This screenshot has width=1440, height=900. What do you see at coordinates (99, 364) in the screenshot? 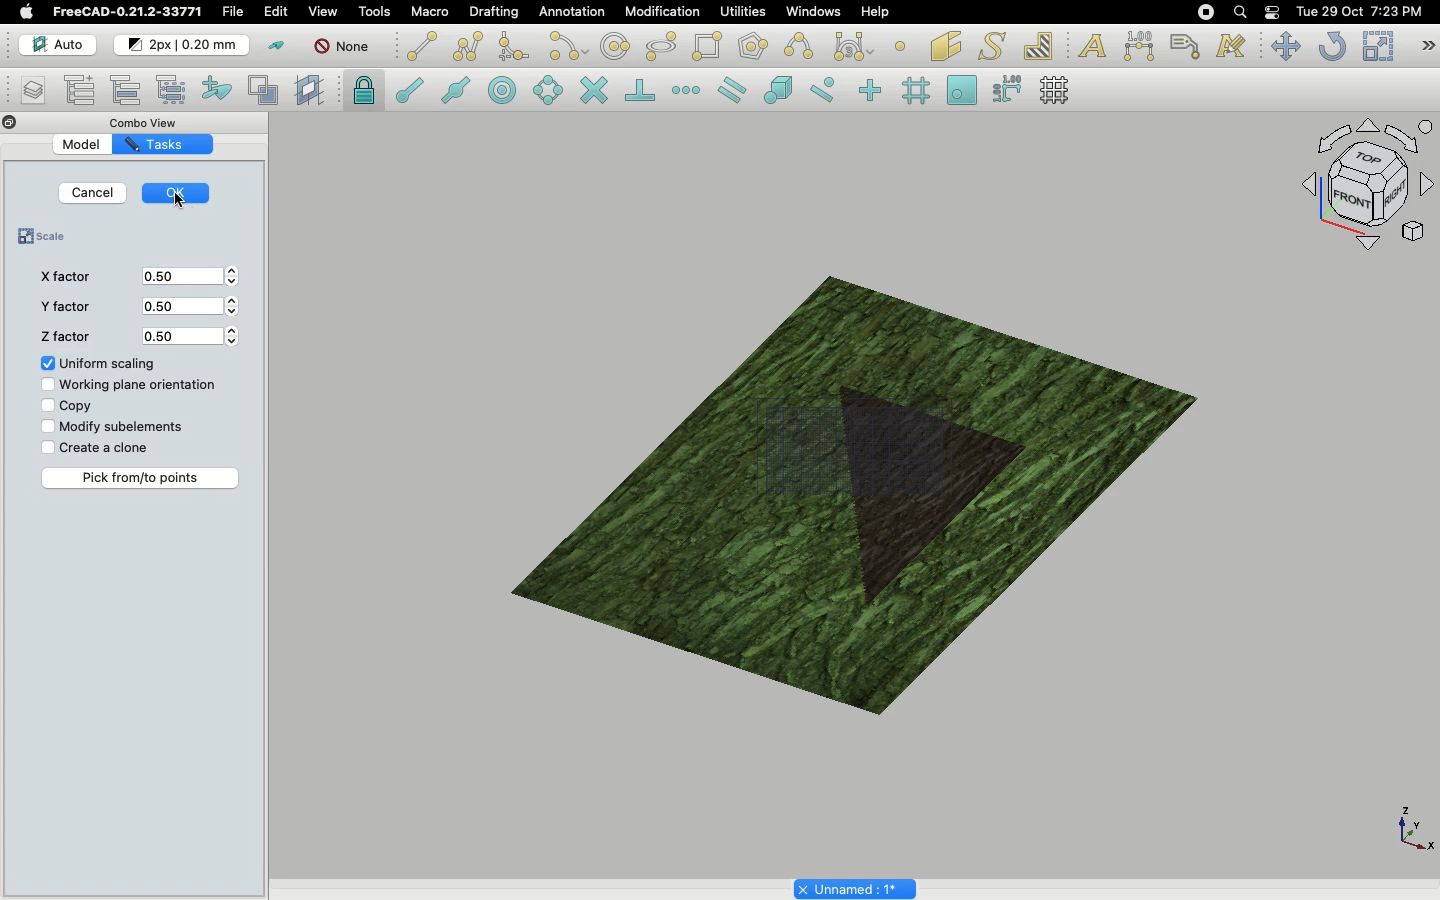
I see `Uniform scaling` at bounding box center [99, 364].